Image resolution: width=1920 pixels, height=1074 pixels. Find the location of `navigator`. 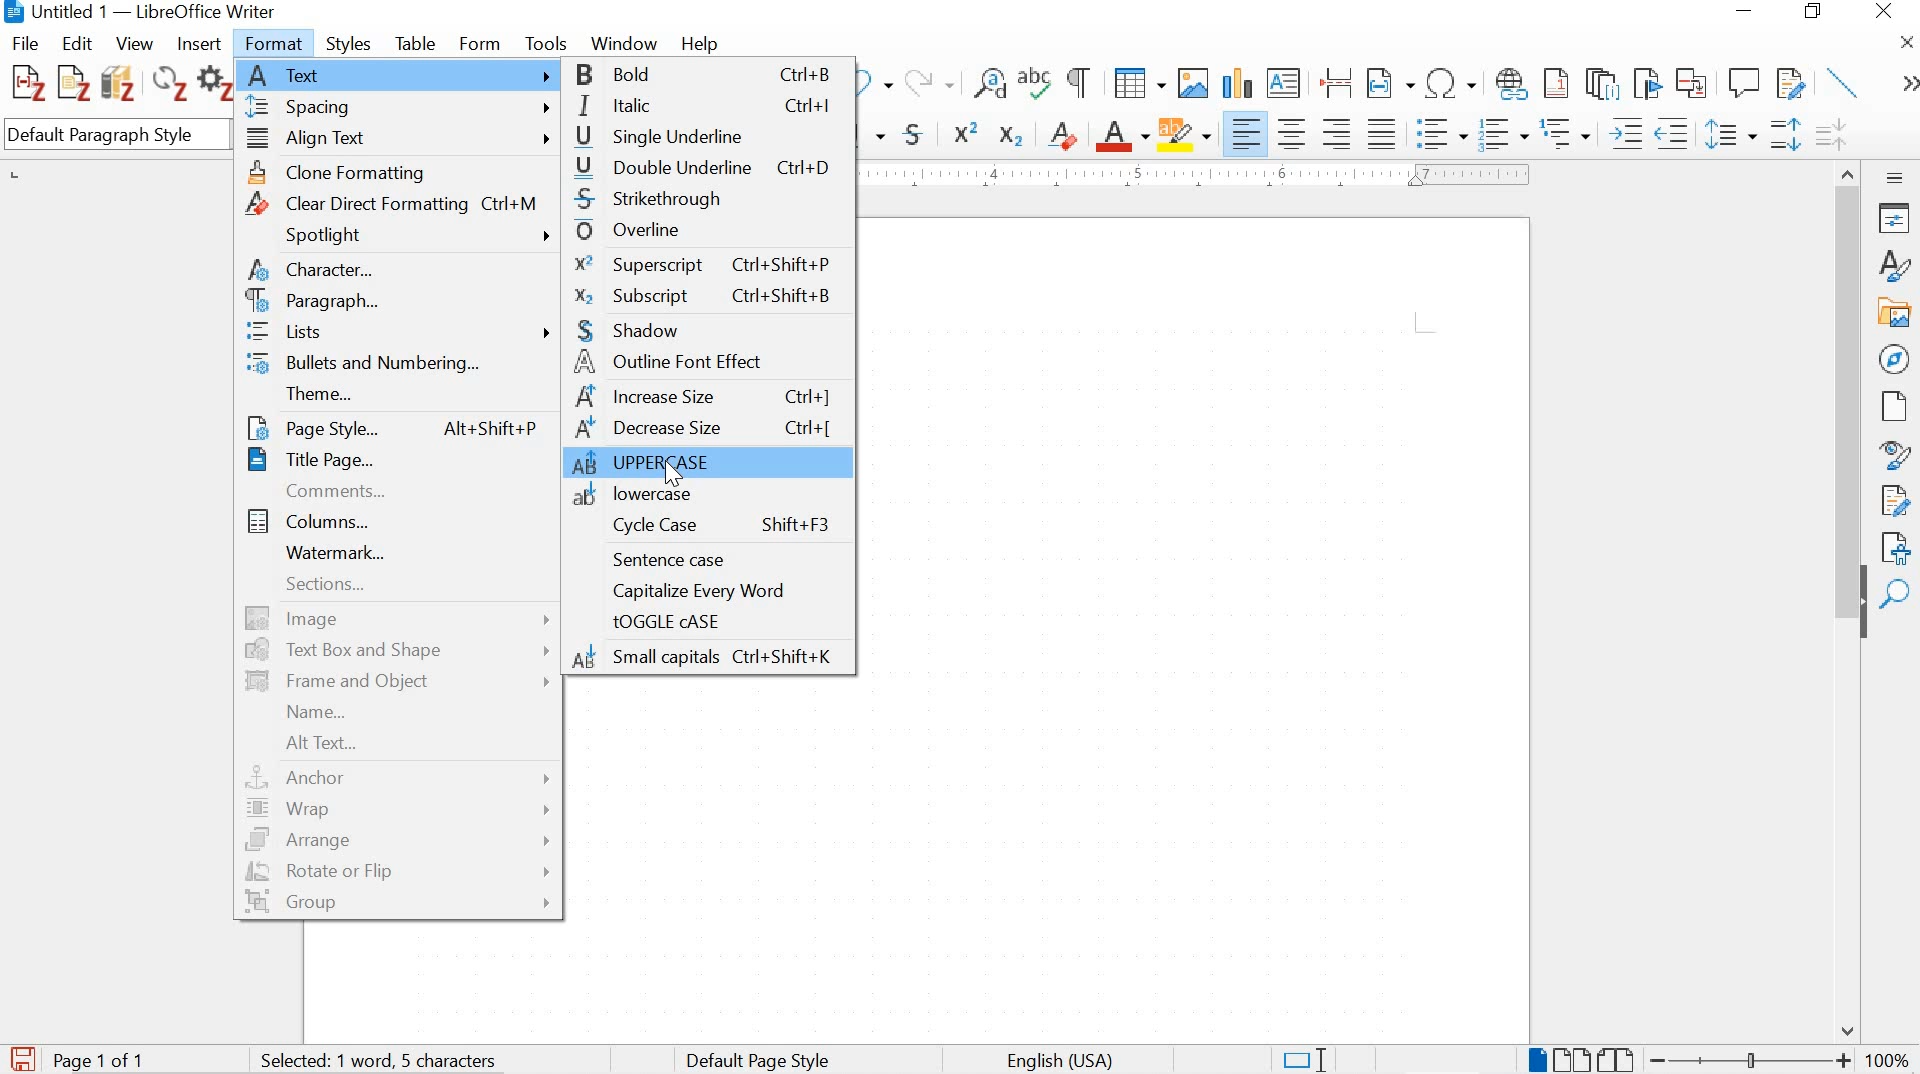

navigator is located at coordinates (1894, 357).